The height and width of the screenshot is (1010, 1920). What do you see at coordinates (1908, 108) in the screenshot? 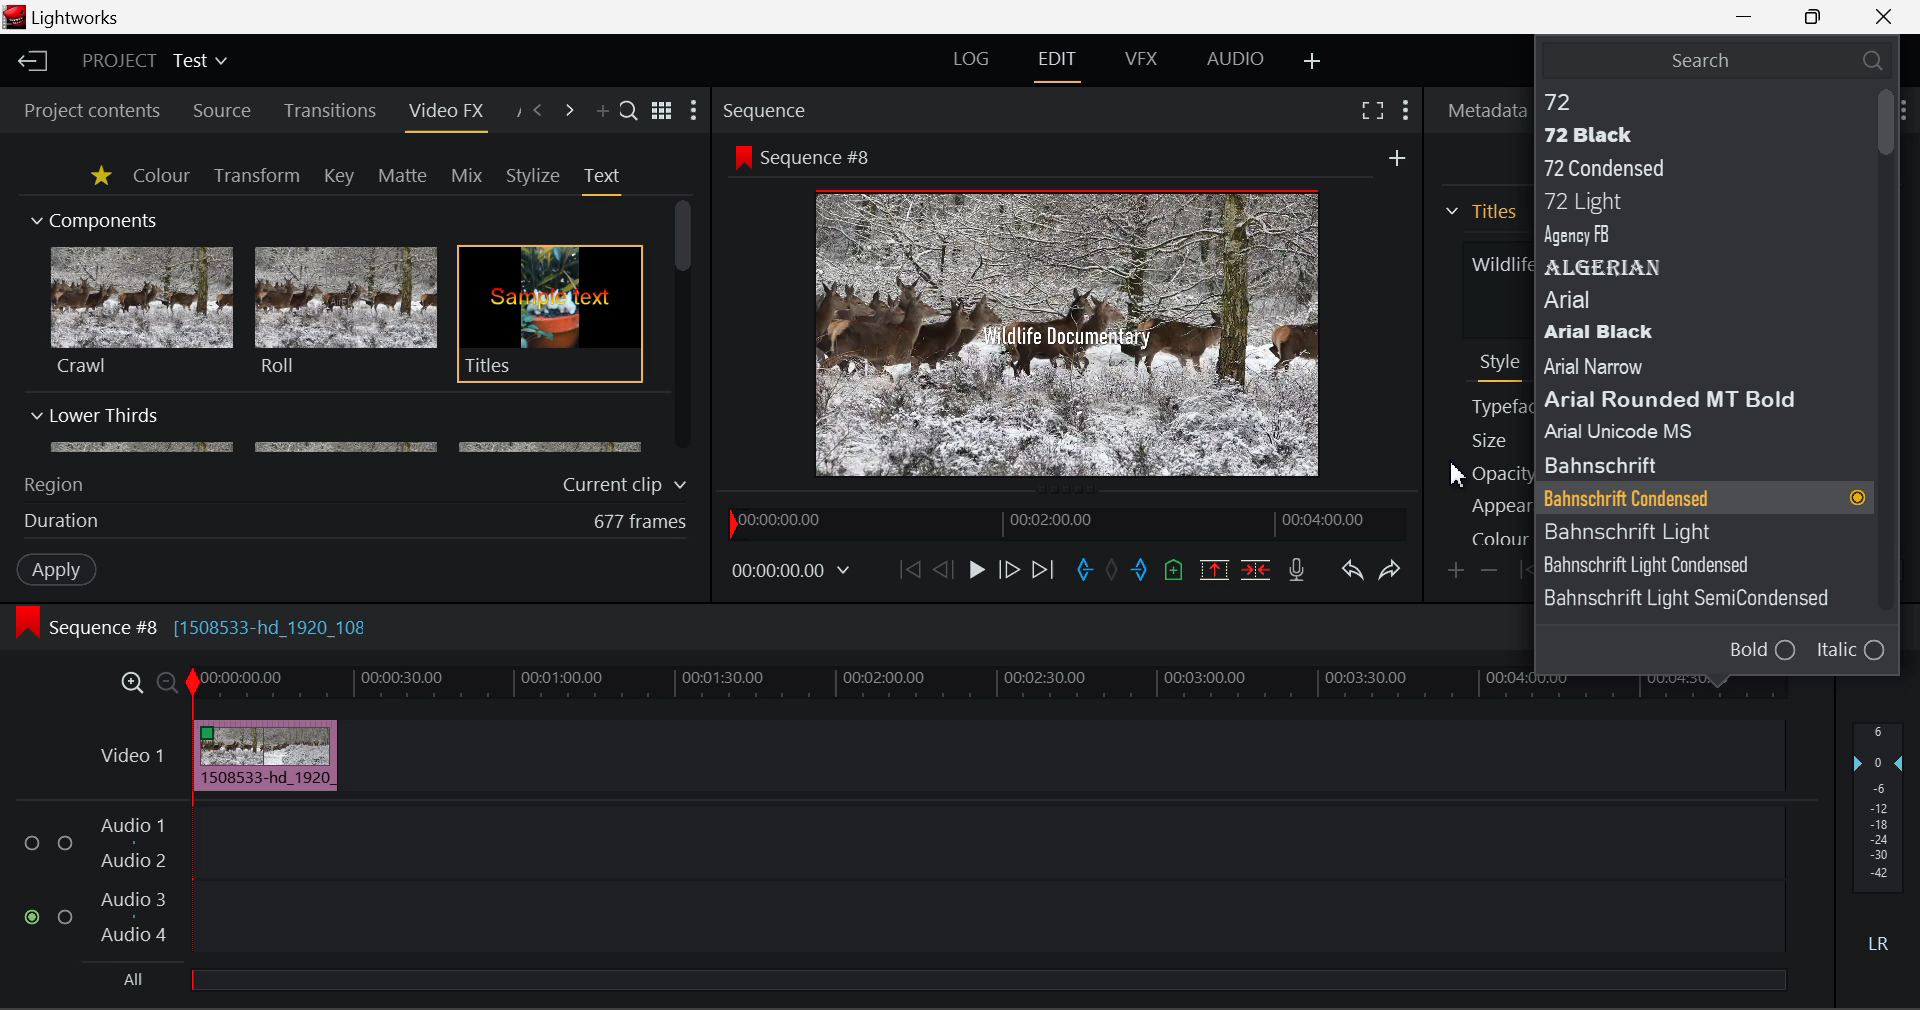
I see `Show Settings` at bounding box center [1908, 108].